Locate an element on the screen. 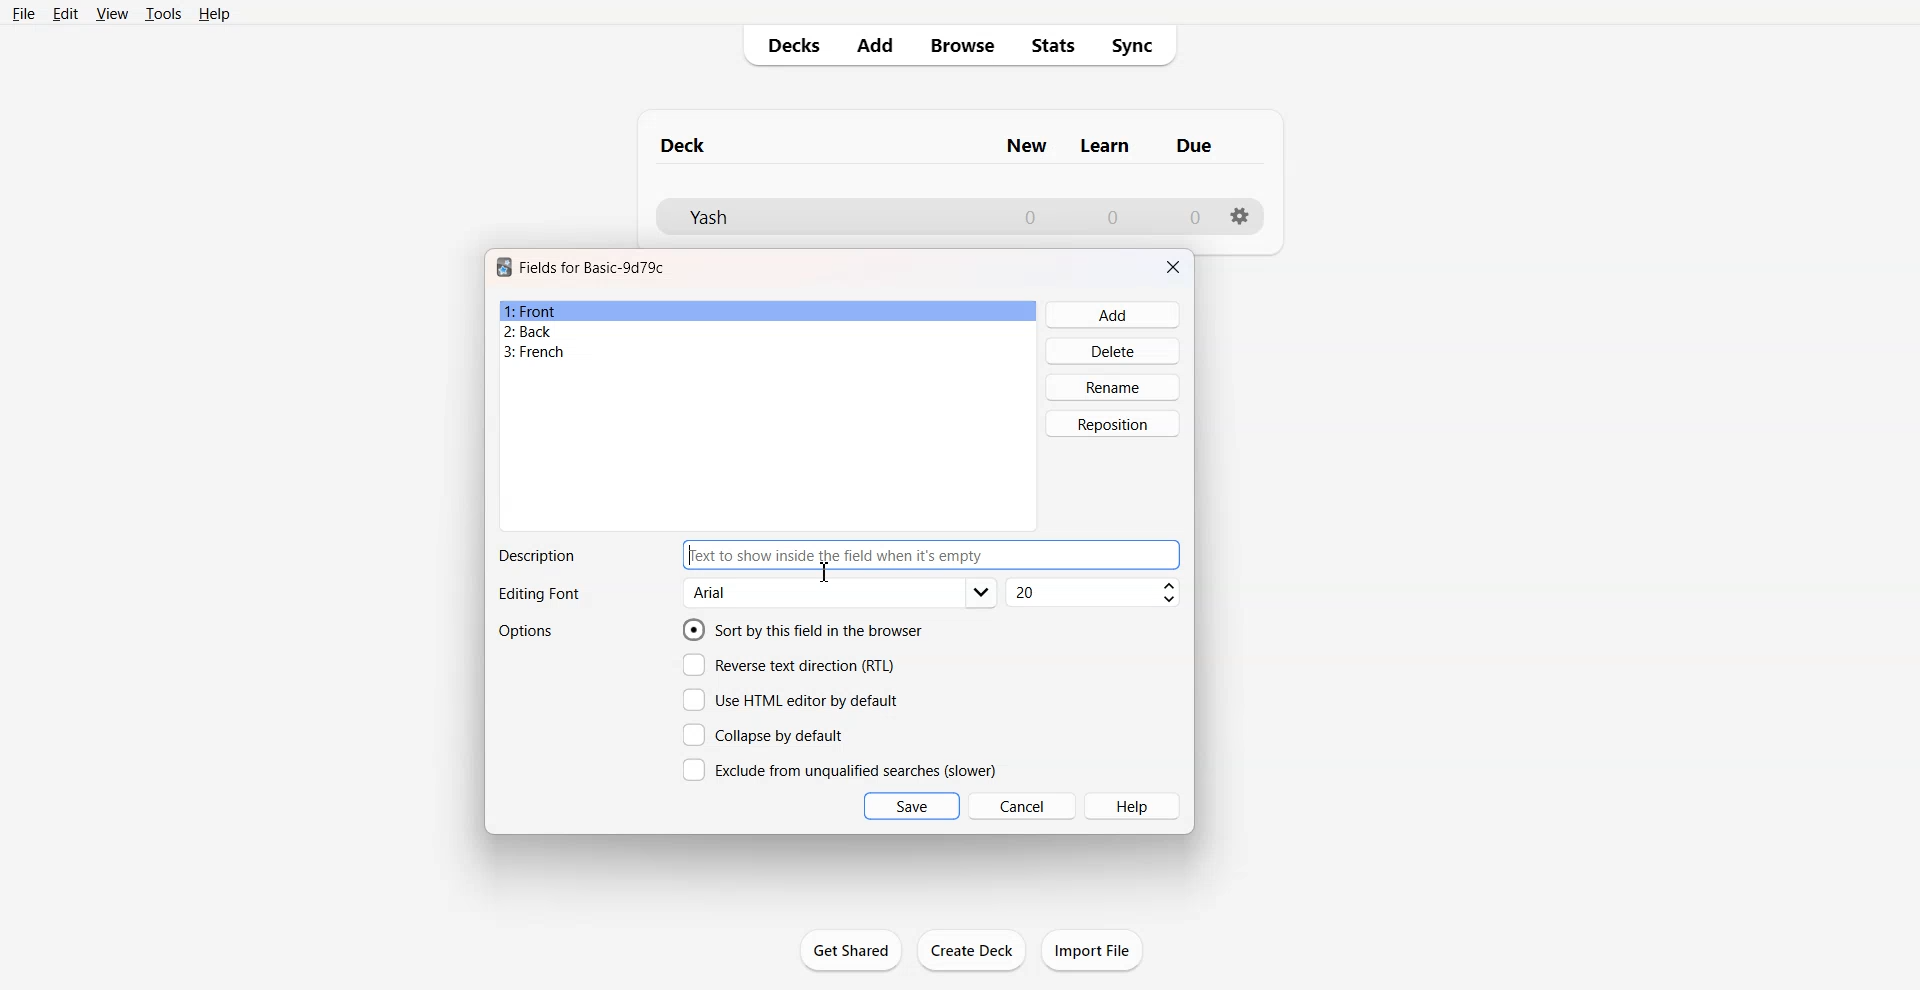 The height and width of the screenshot is (990, 1920). Text 1 is located at coordinates (684, 145).